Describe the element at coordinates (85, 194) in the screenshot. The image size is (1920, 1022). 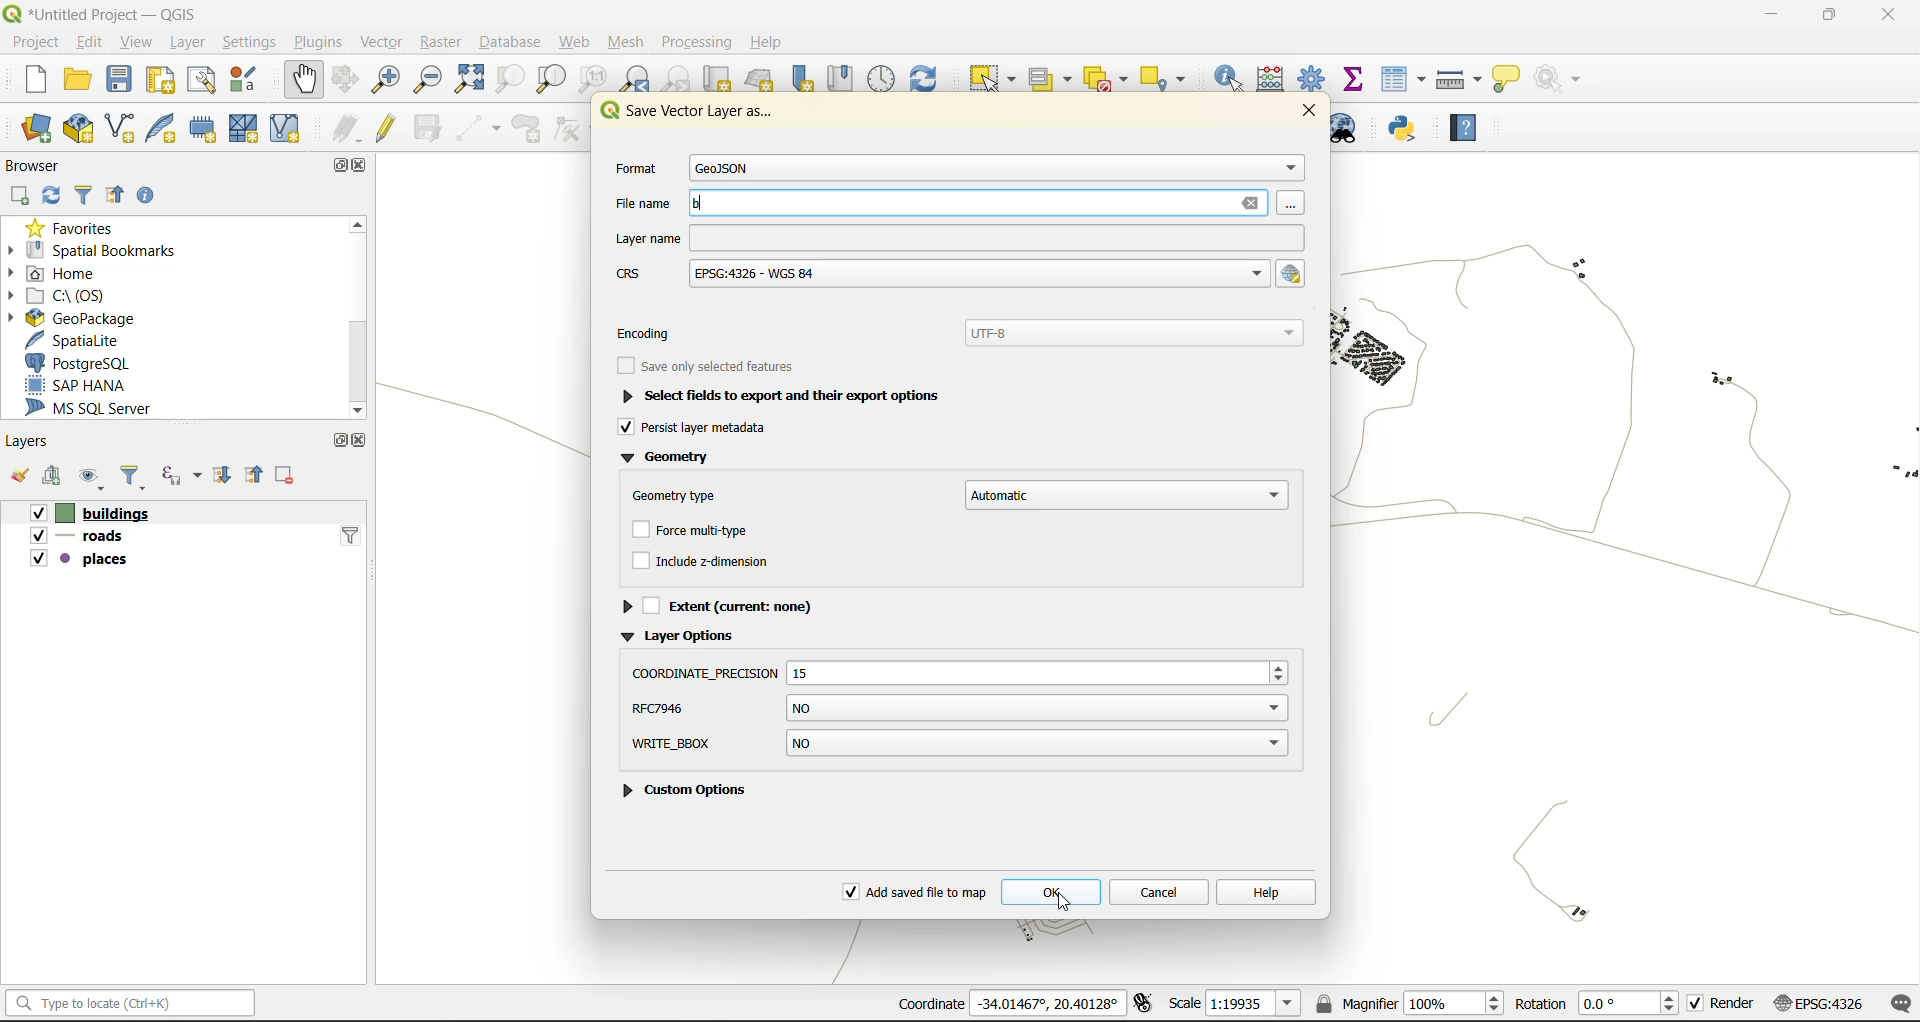
I see `filter` at that location.